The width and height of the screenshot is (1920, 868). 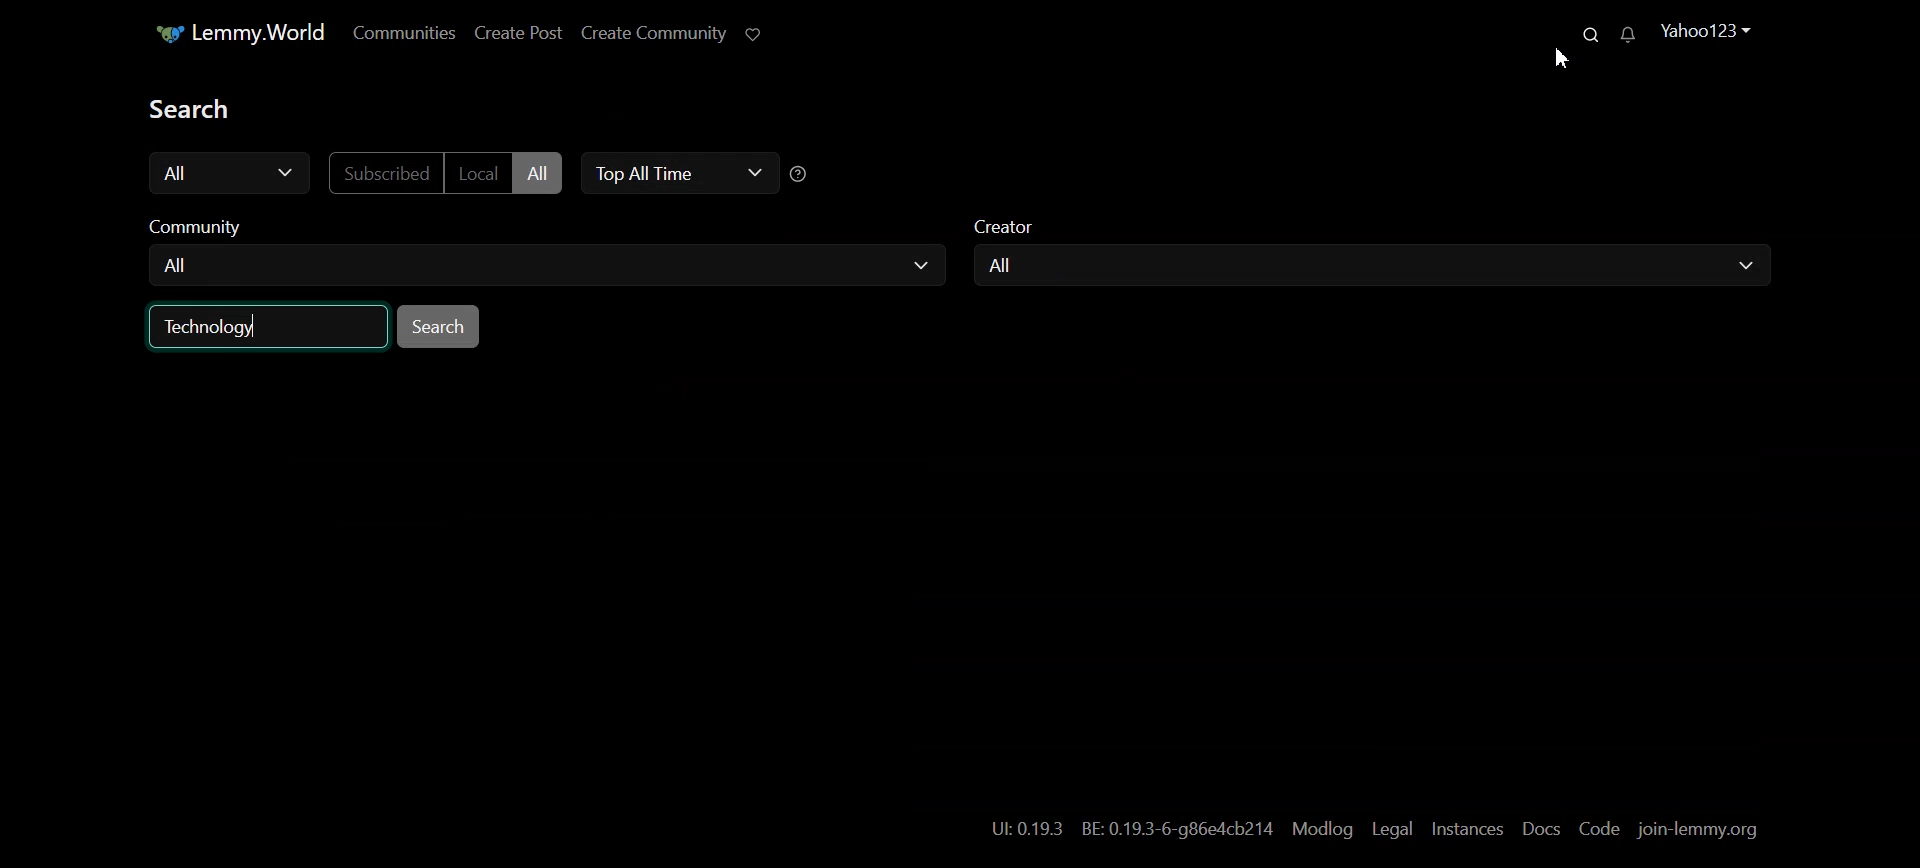 I want to click on Create Post, so click(x=518, y=33).